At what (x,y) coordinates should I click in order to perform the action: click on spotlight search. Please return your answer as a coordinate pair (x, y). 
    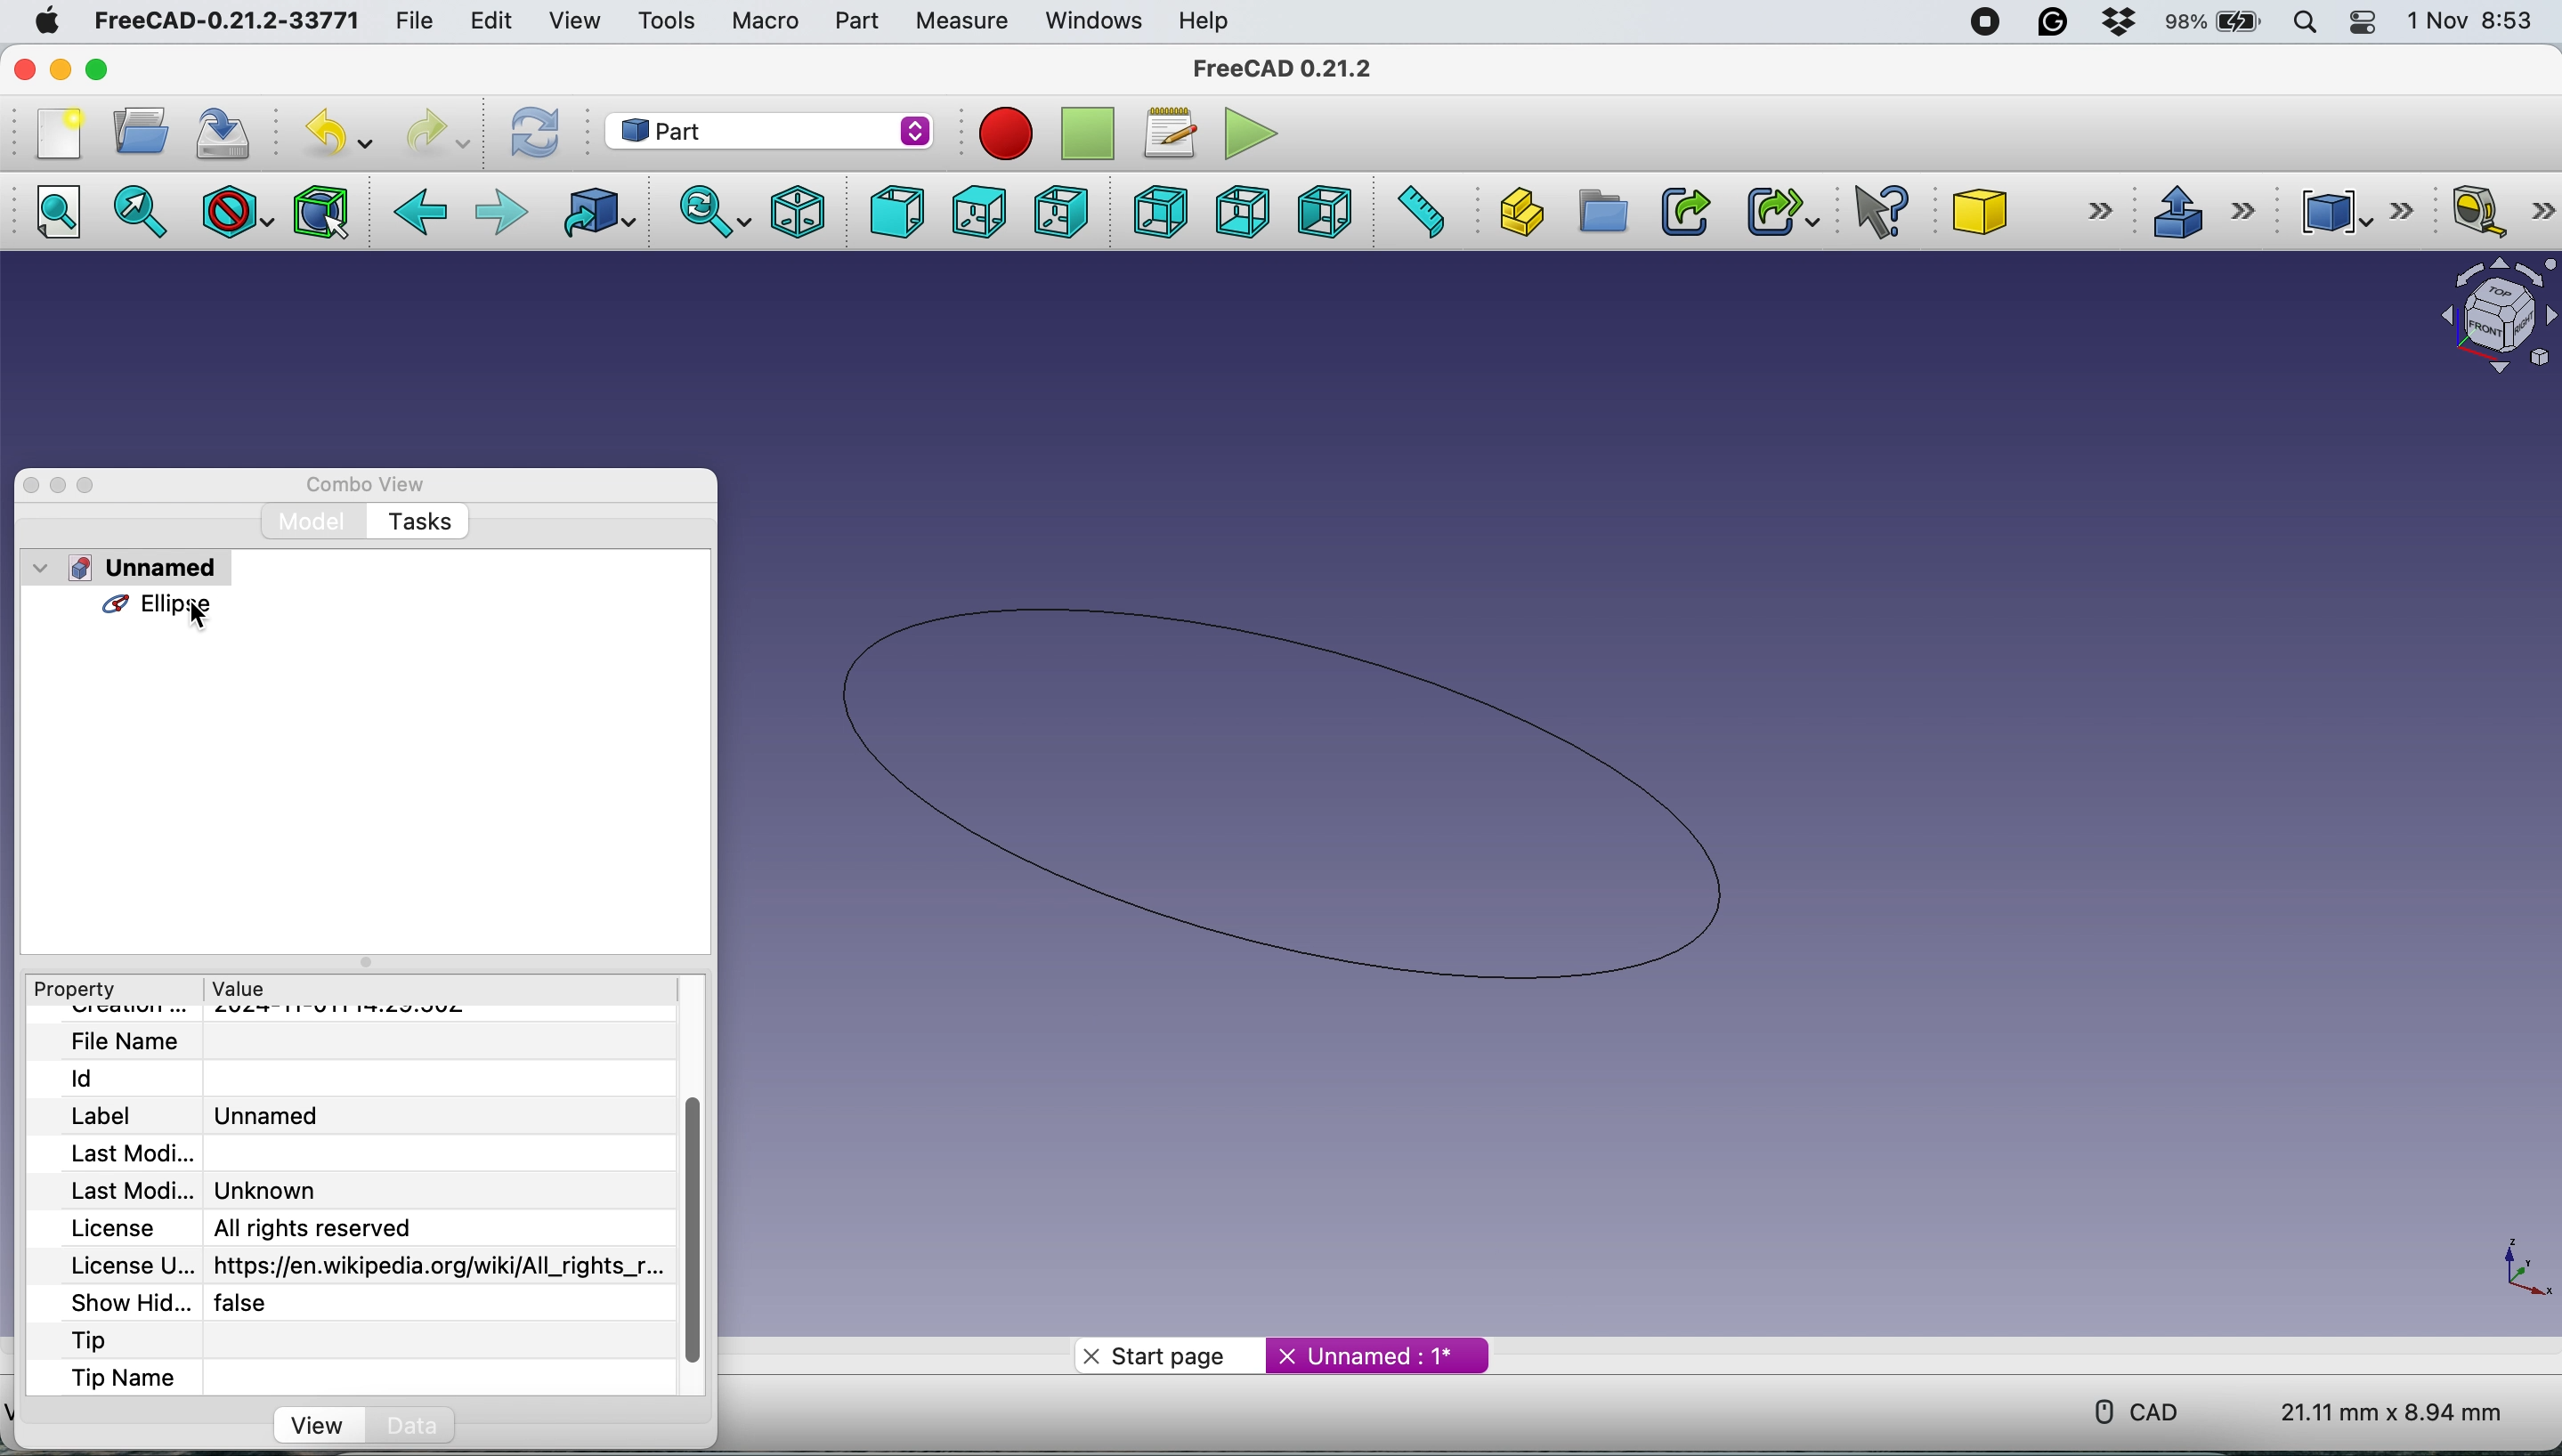
    Looking at the image, I should click on (2306, 25).